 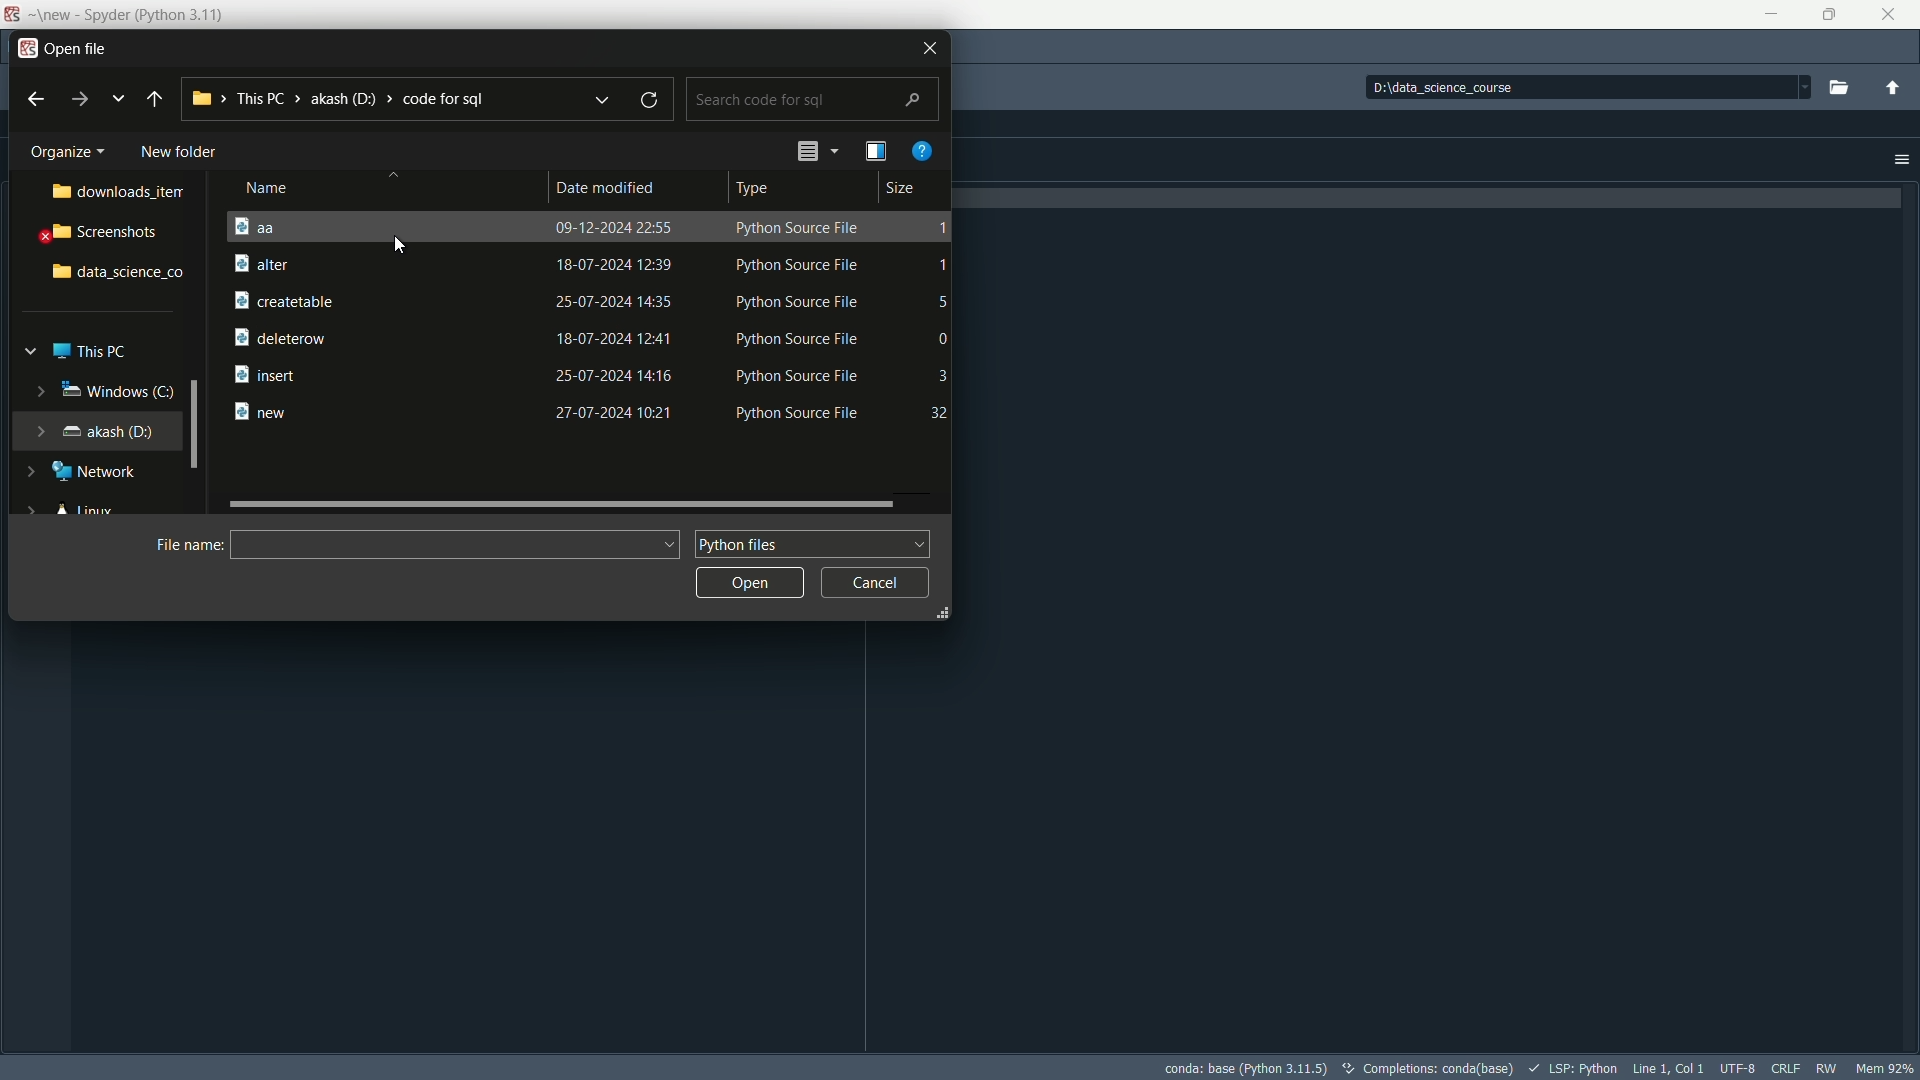 What do you see at coordinates (1670, 1067) in the screenshot?
I see `cursor position` at bounding box center [1670, 1067].